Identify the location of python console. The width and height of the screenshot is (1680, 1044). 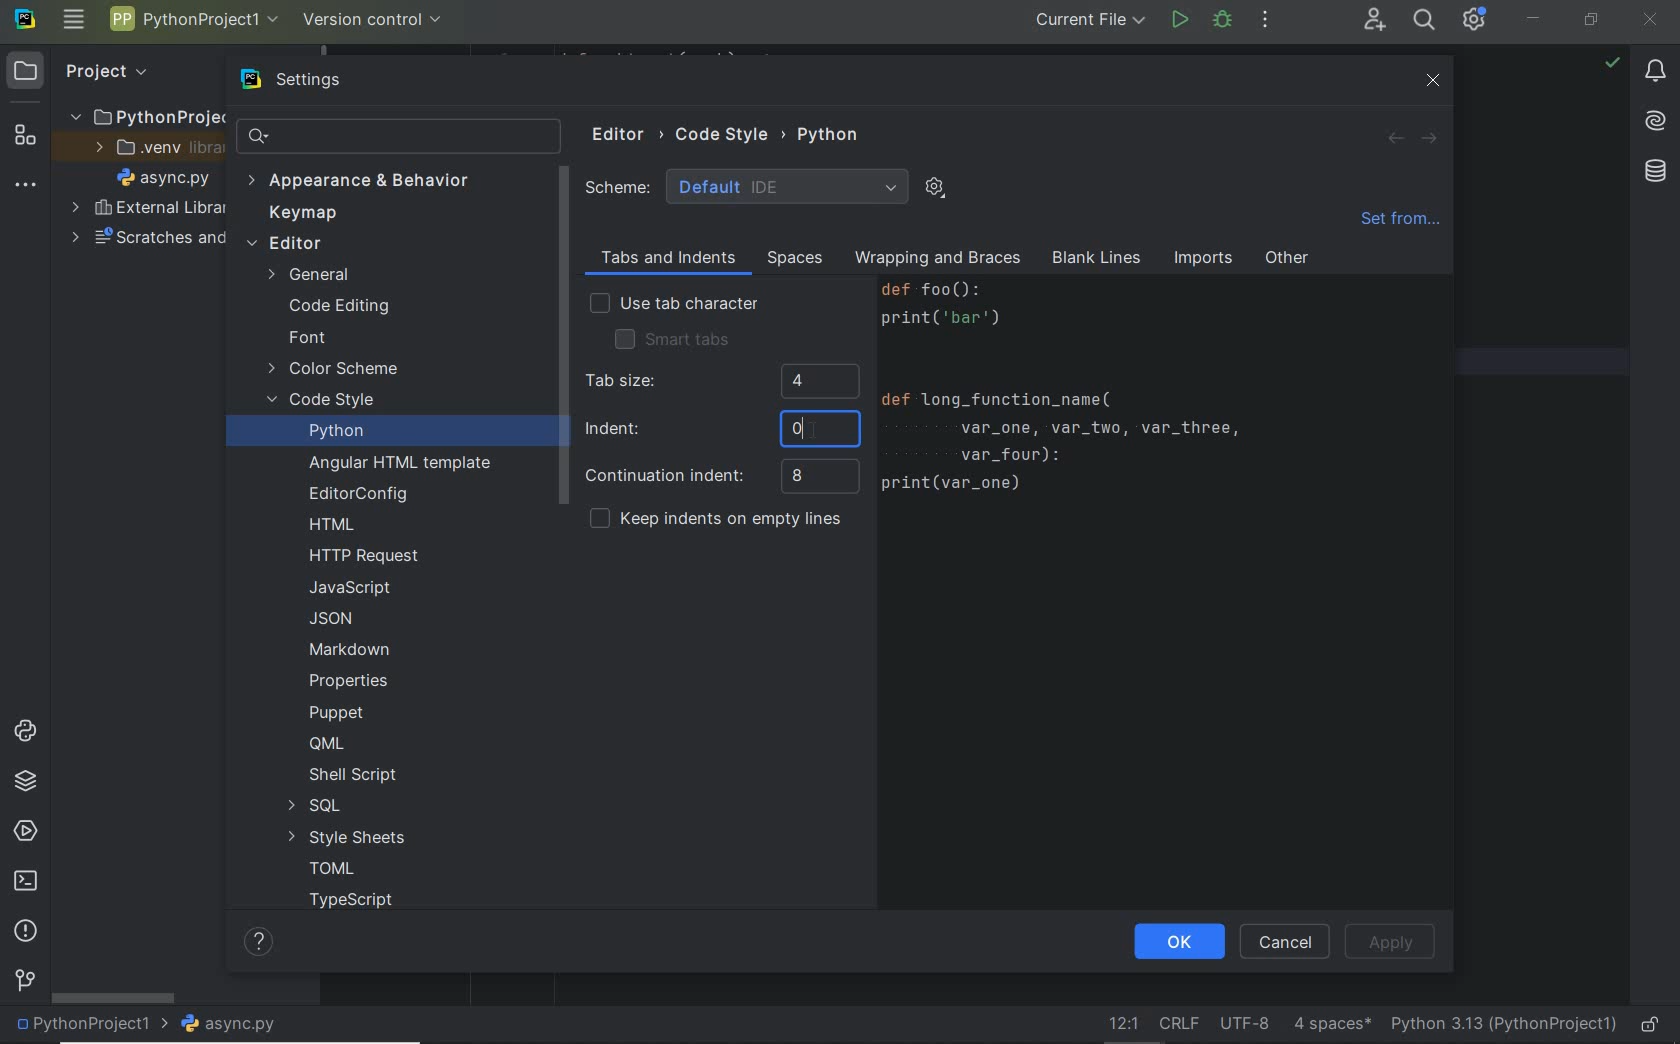
(29, 733).